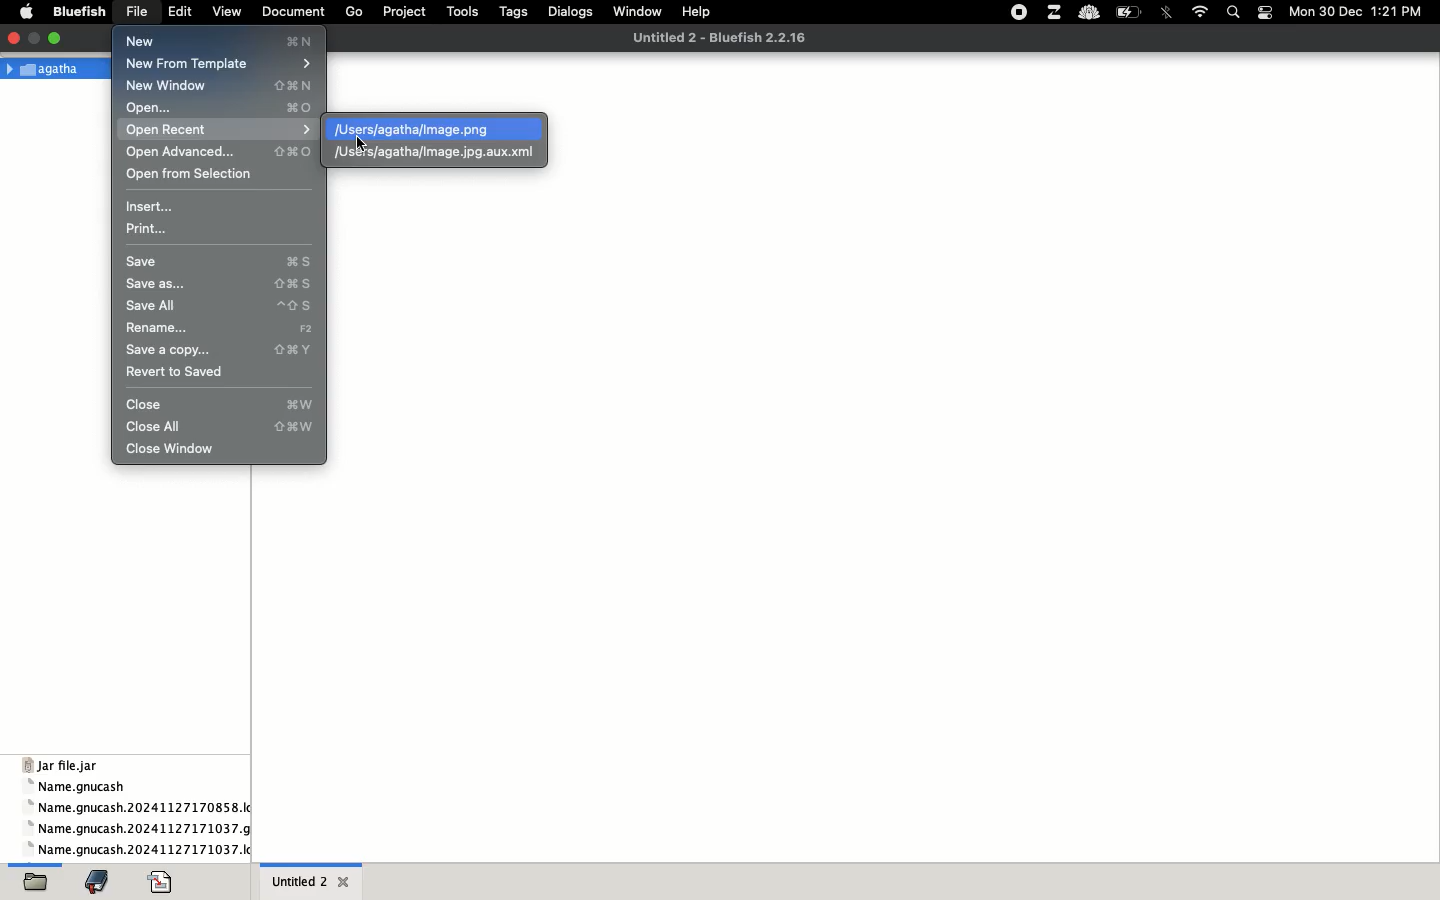  What do you see at coordinates (220, 63) in the screenshot?
I see `new from template` at bounding box center [220, 63].